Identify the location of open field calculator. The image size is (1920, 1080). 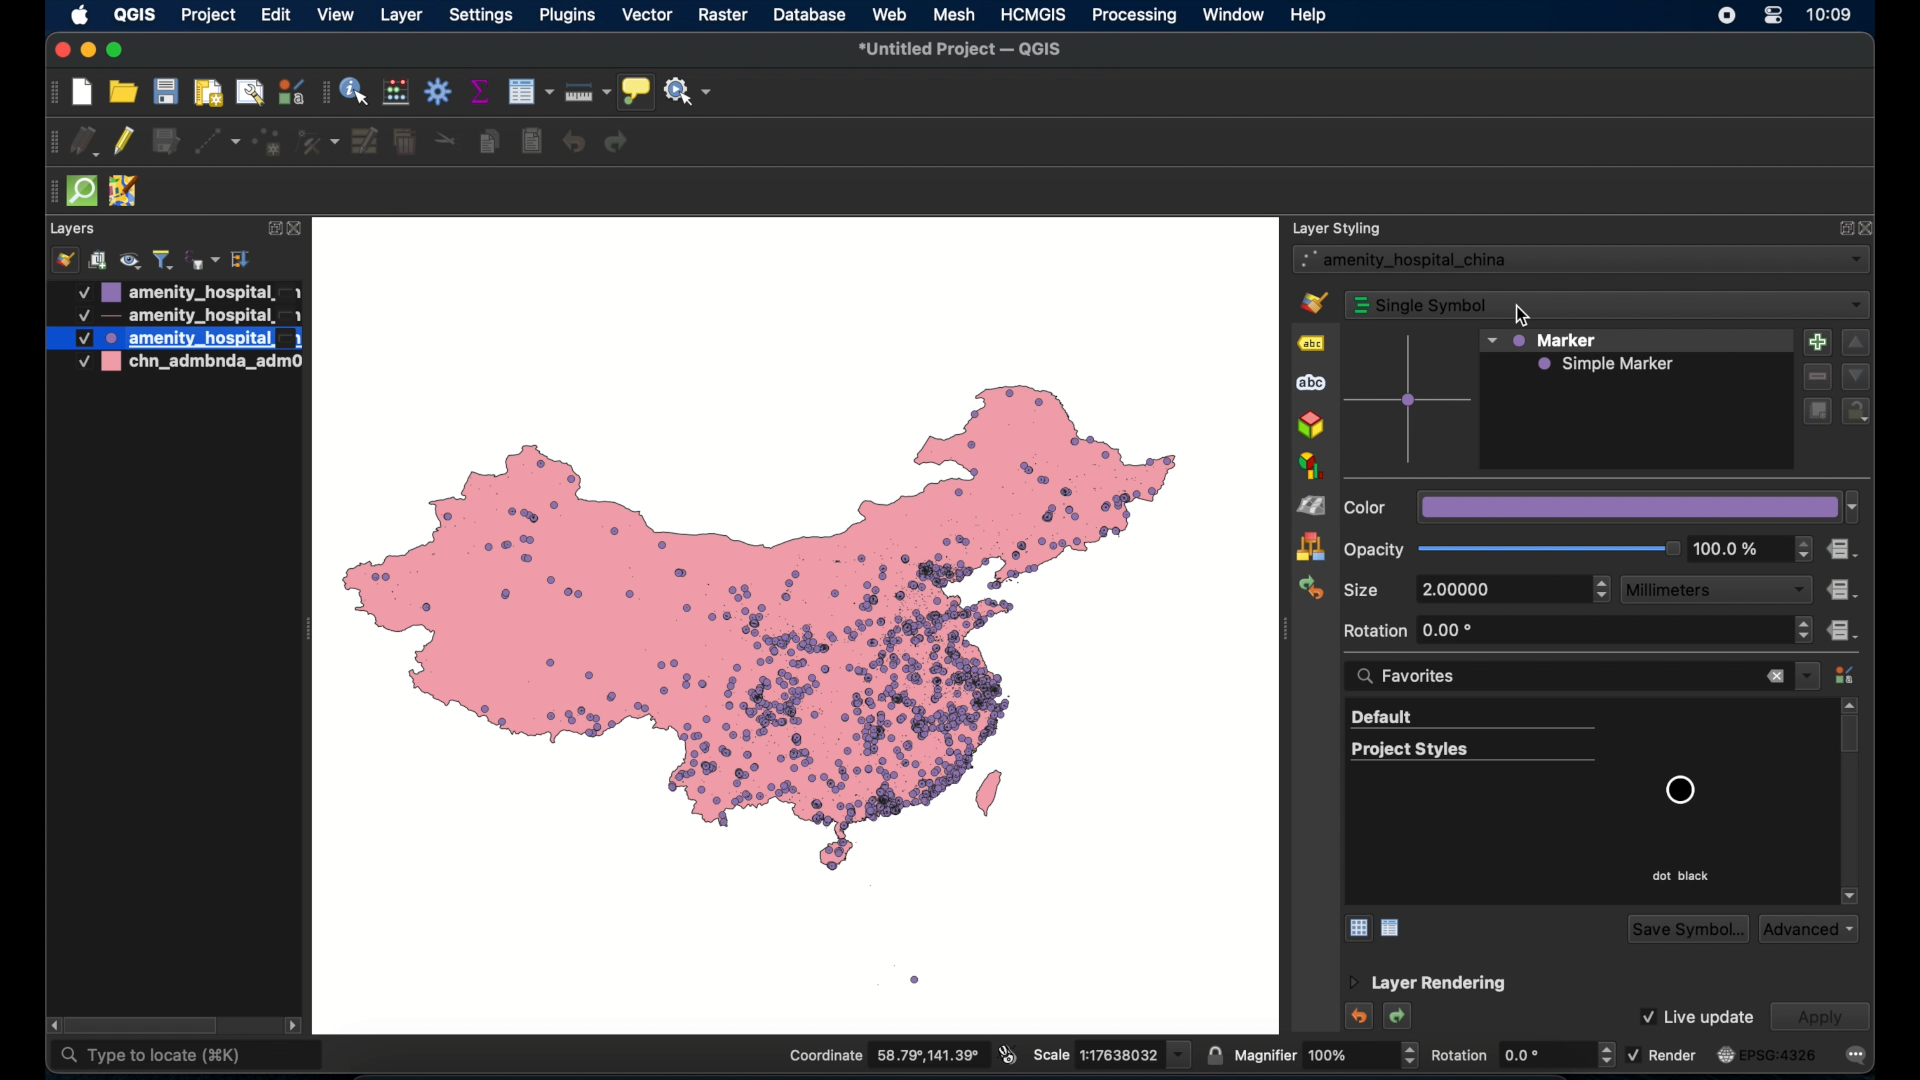
(396, 91).